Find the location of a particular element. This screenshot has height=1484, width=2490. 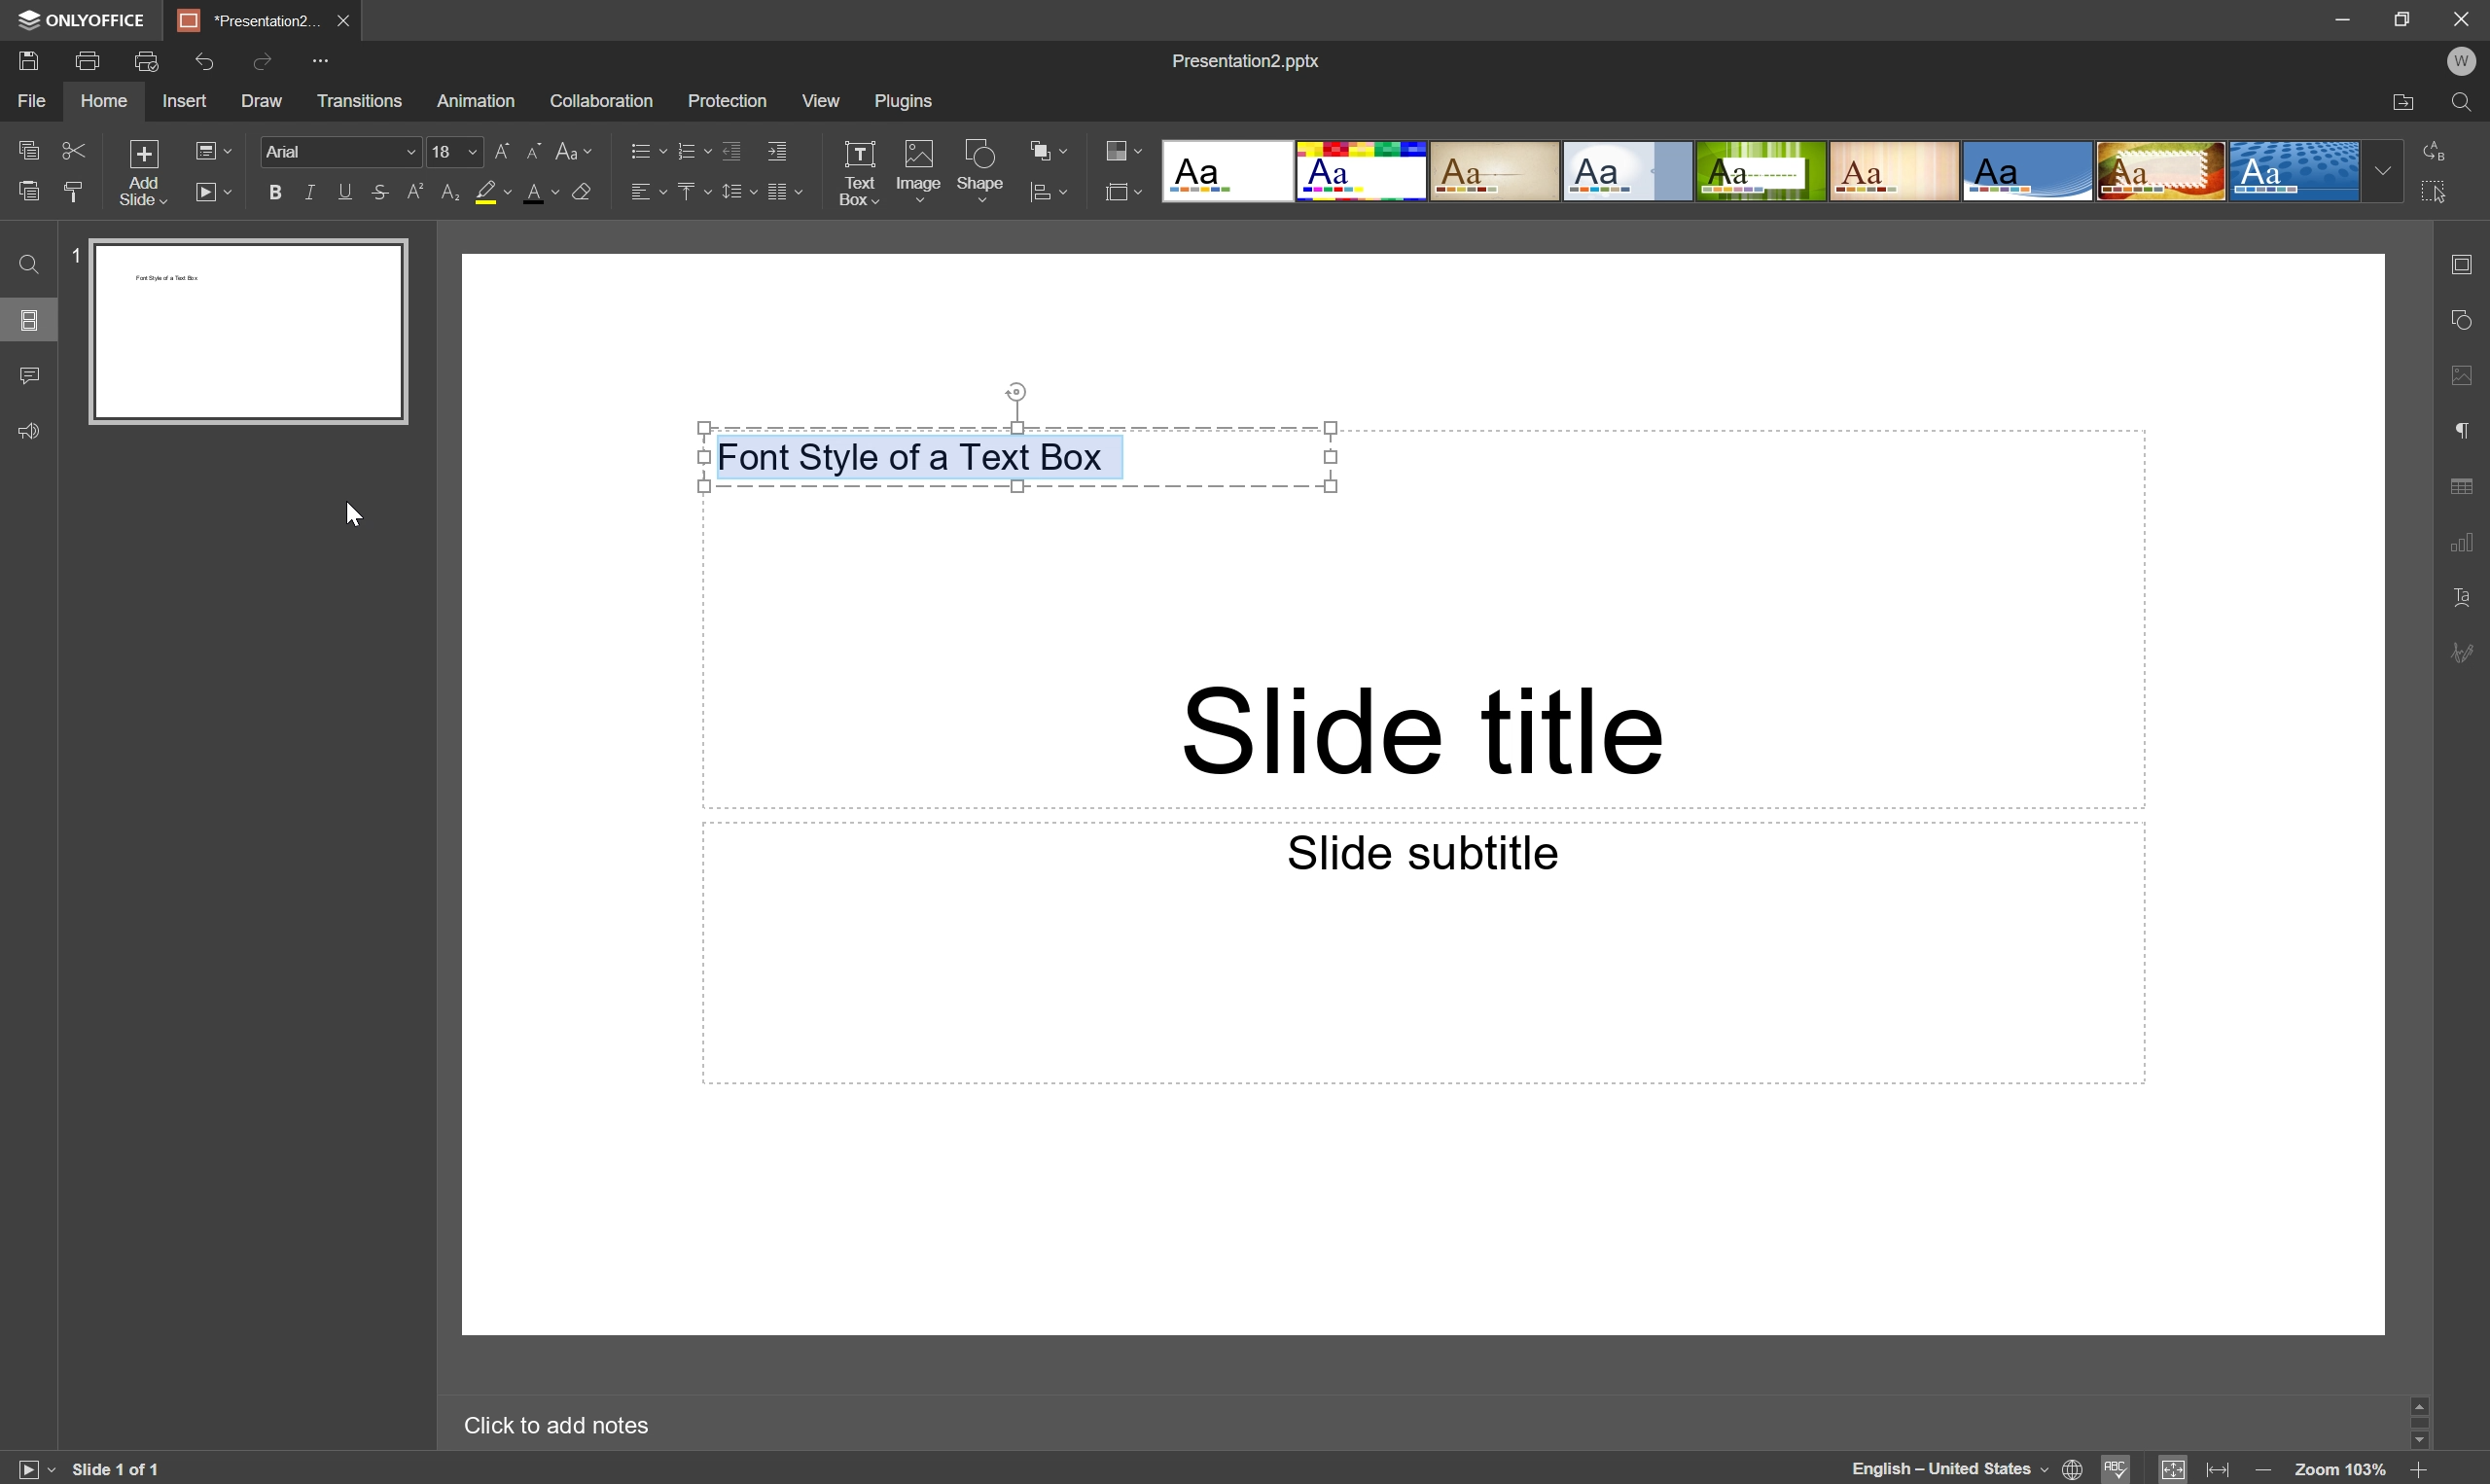

Customize Quick Access Toolbar is located at coordinates (329, 63).